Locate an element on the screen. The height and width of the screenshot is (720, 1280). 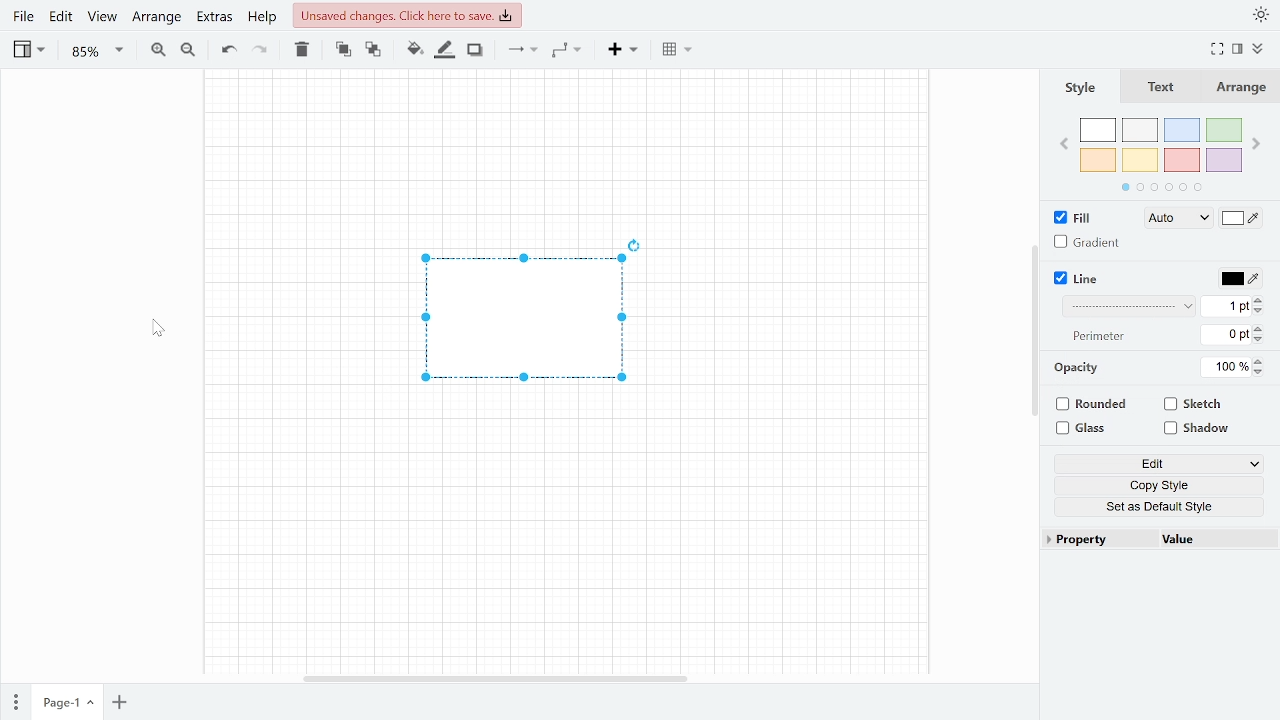
Insert is located at coordinates (622, 51).